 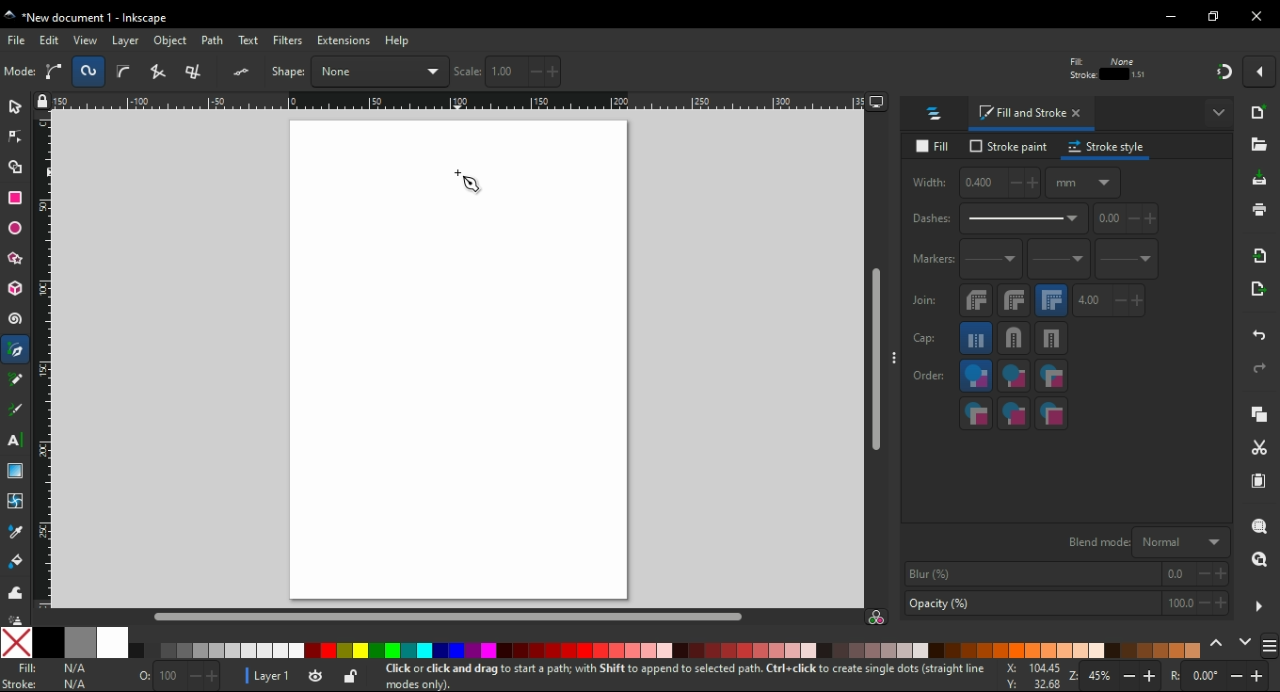 What do you see at coordinates (1268, 649) in the screenshot?
I see `color schemes` at bounding box center [1268, 649].